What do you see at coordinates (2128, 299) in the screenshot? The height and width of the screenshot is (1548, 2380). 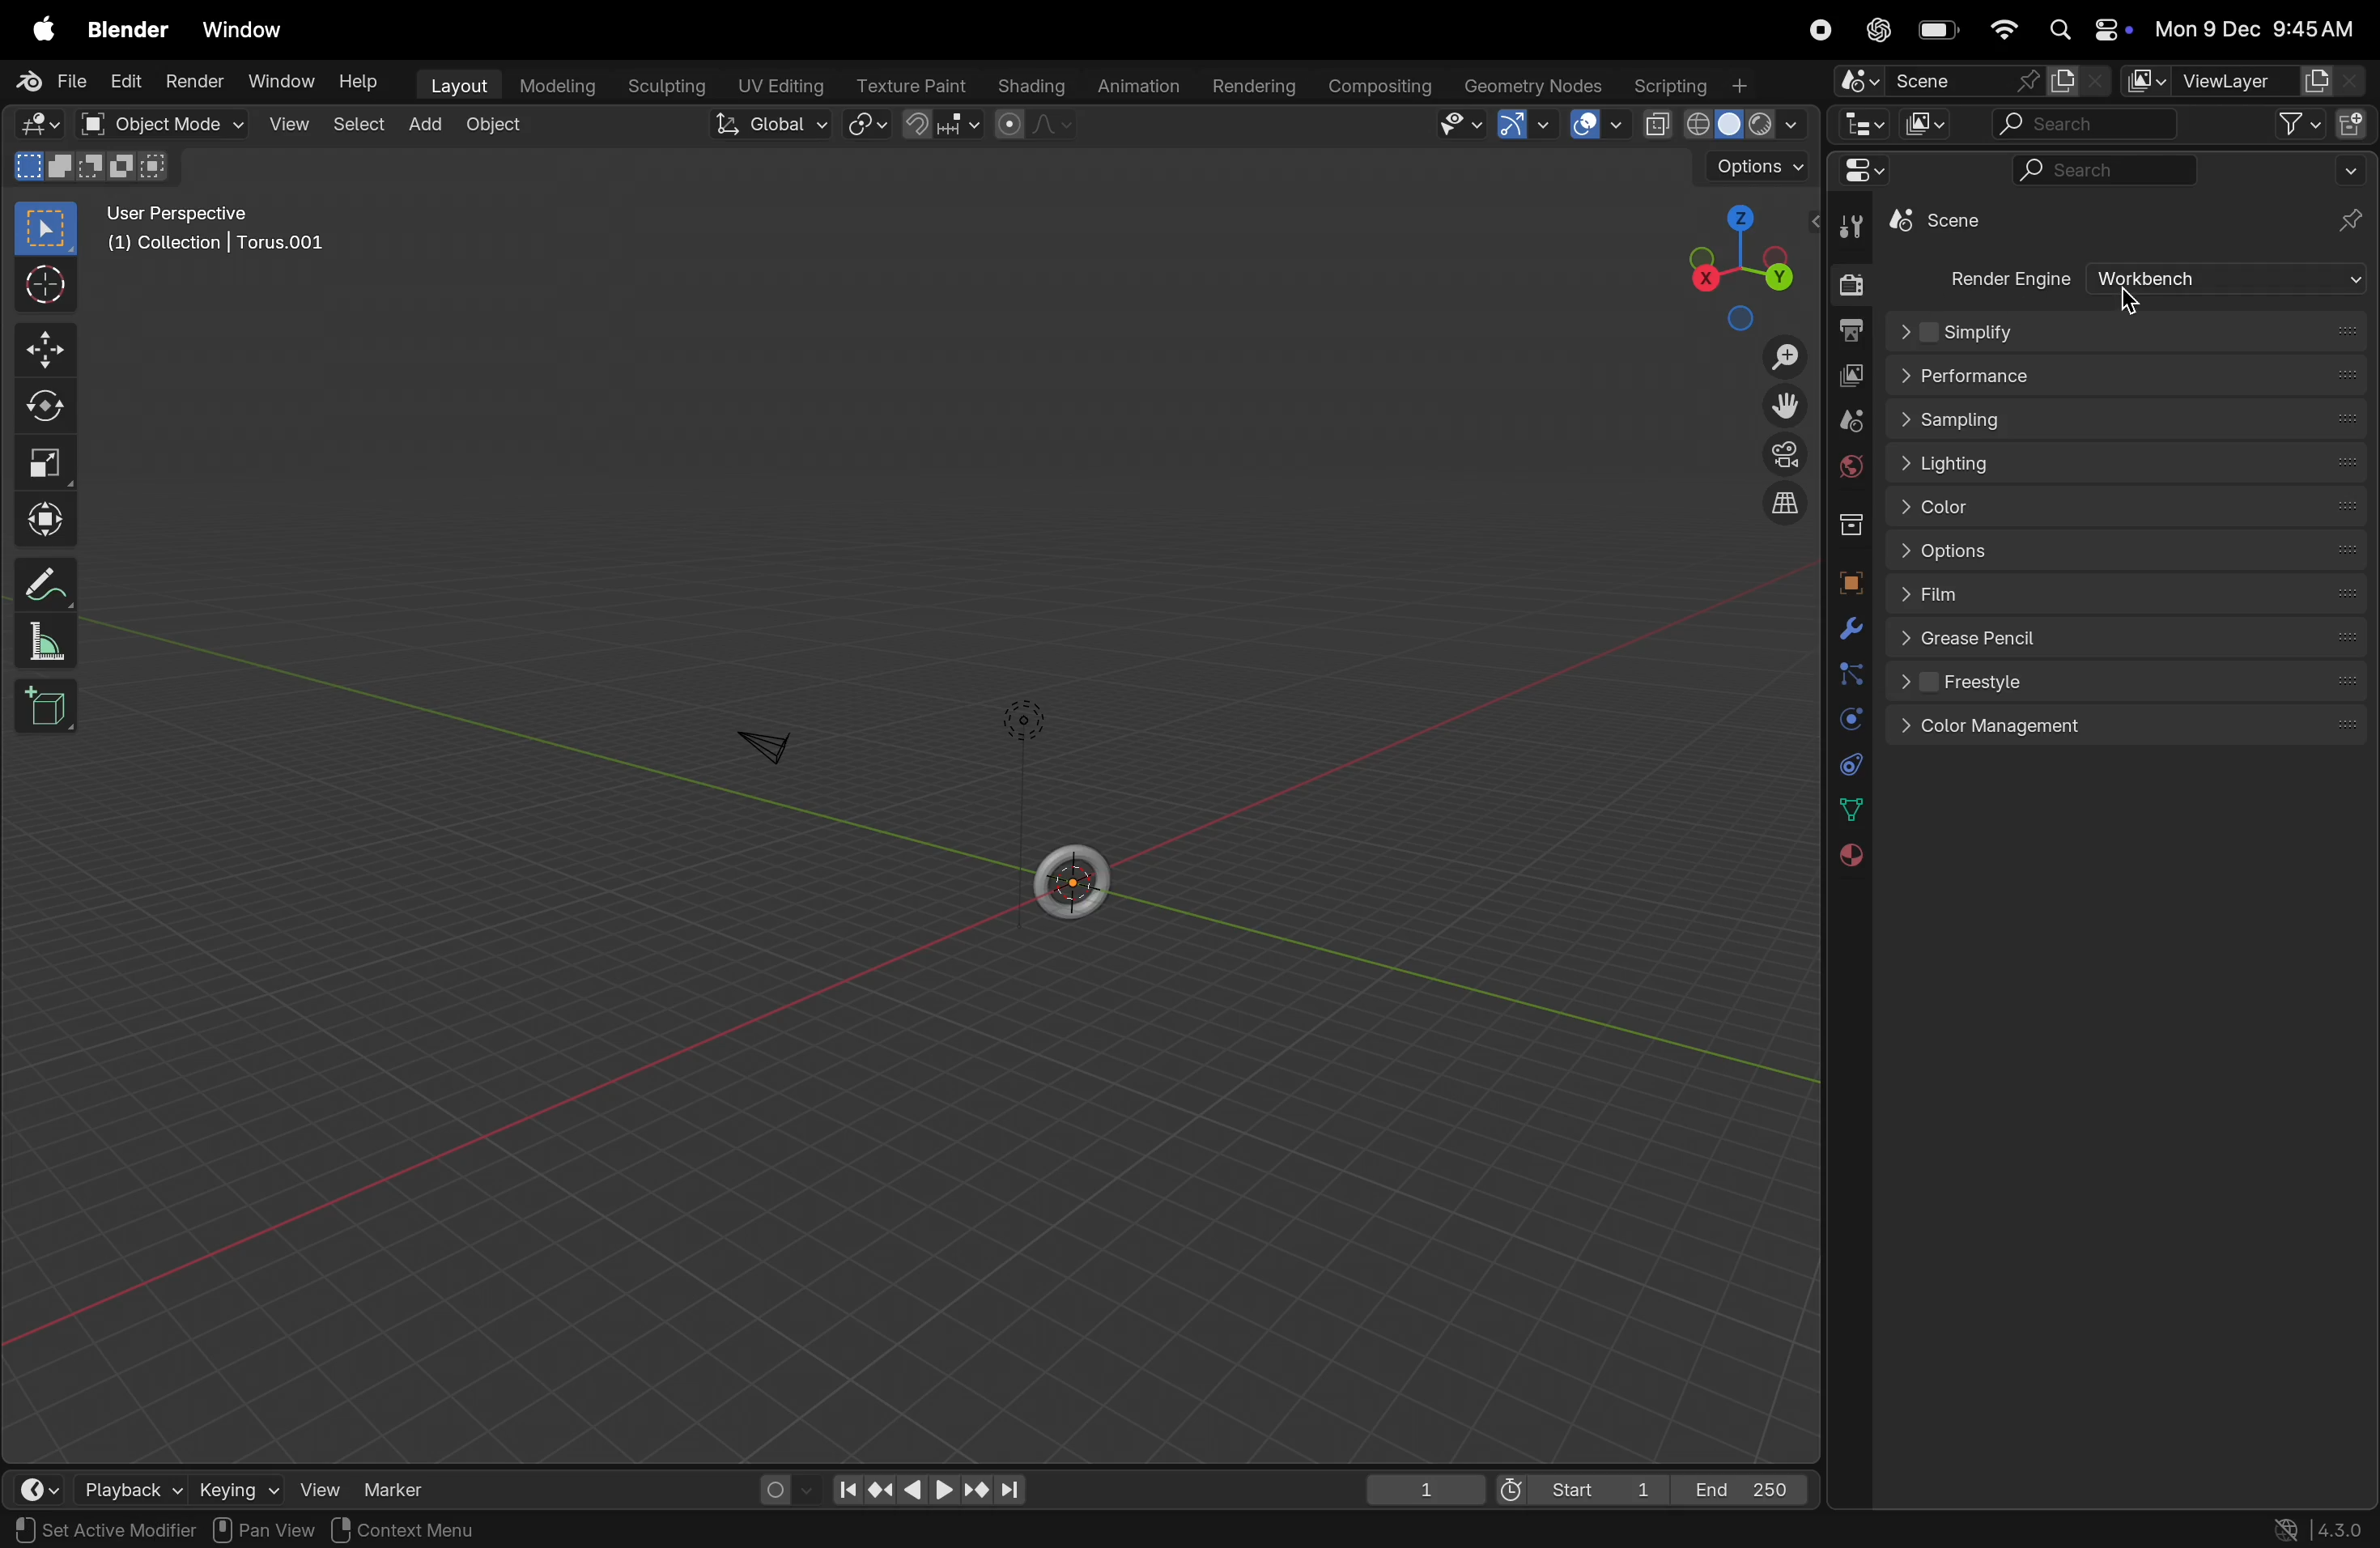 I see `cursor` at bounding box center [2128, 299].